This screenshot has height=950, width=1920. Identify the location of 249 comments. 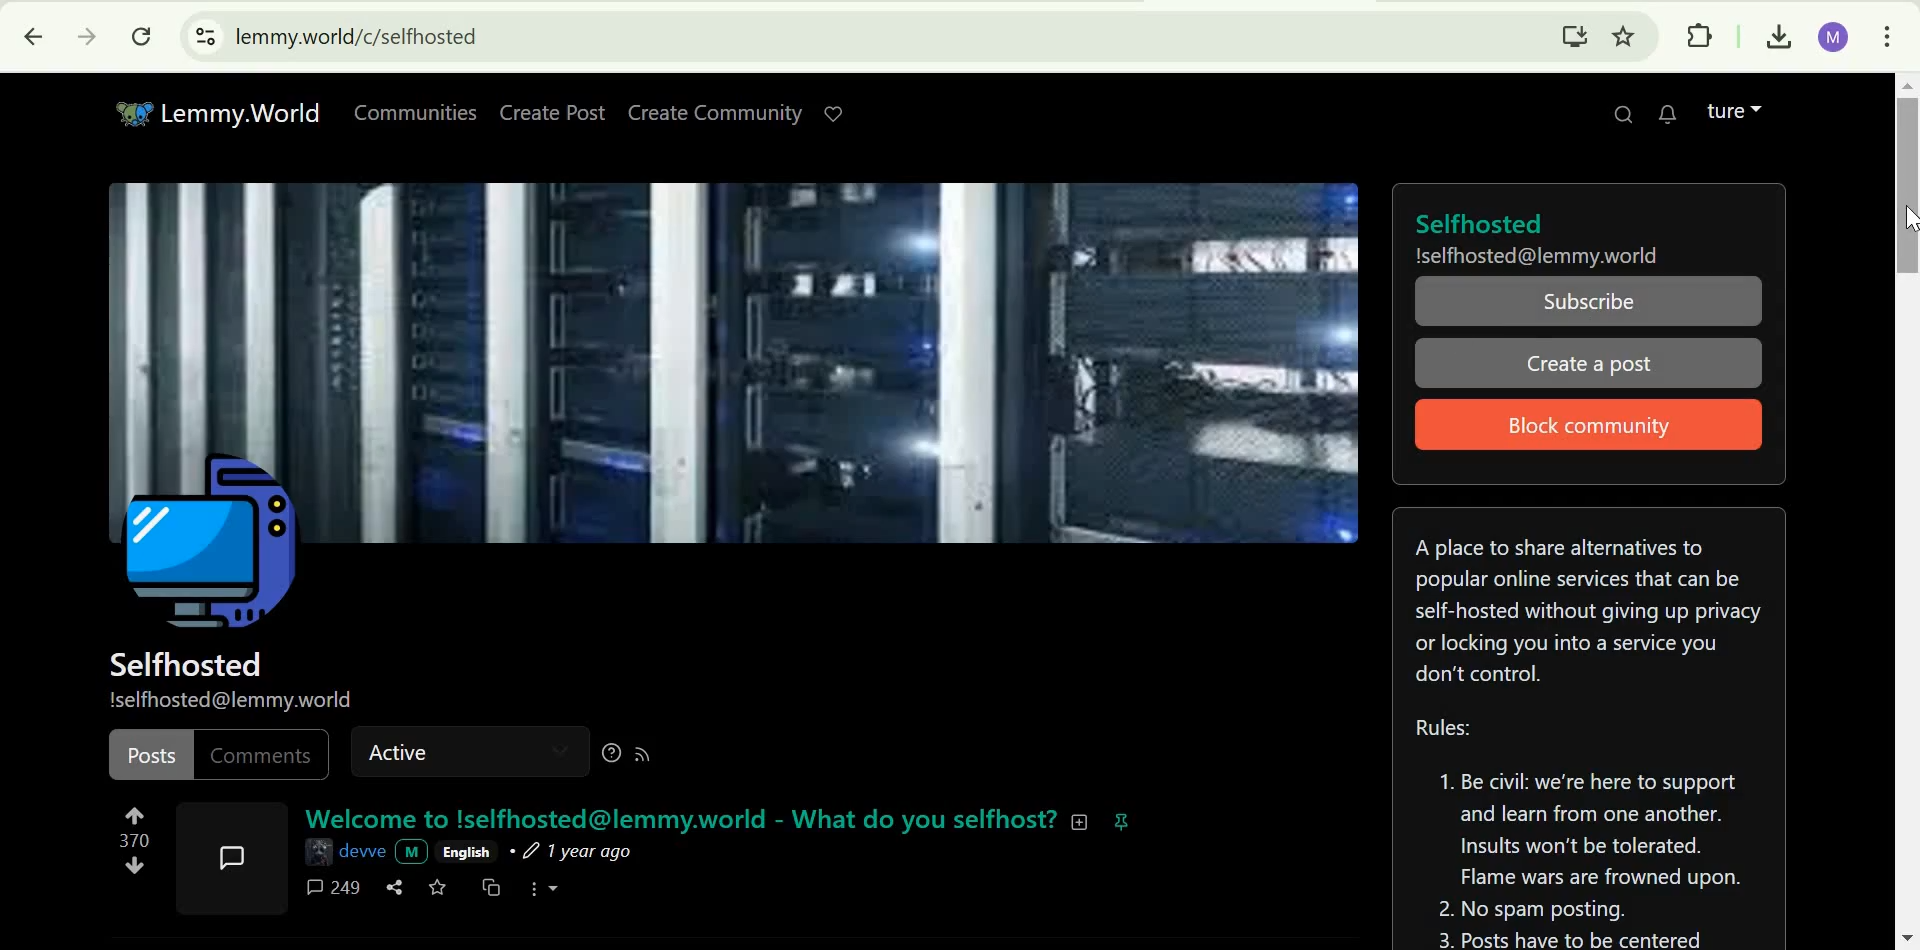
(334, 887).